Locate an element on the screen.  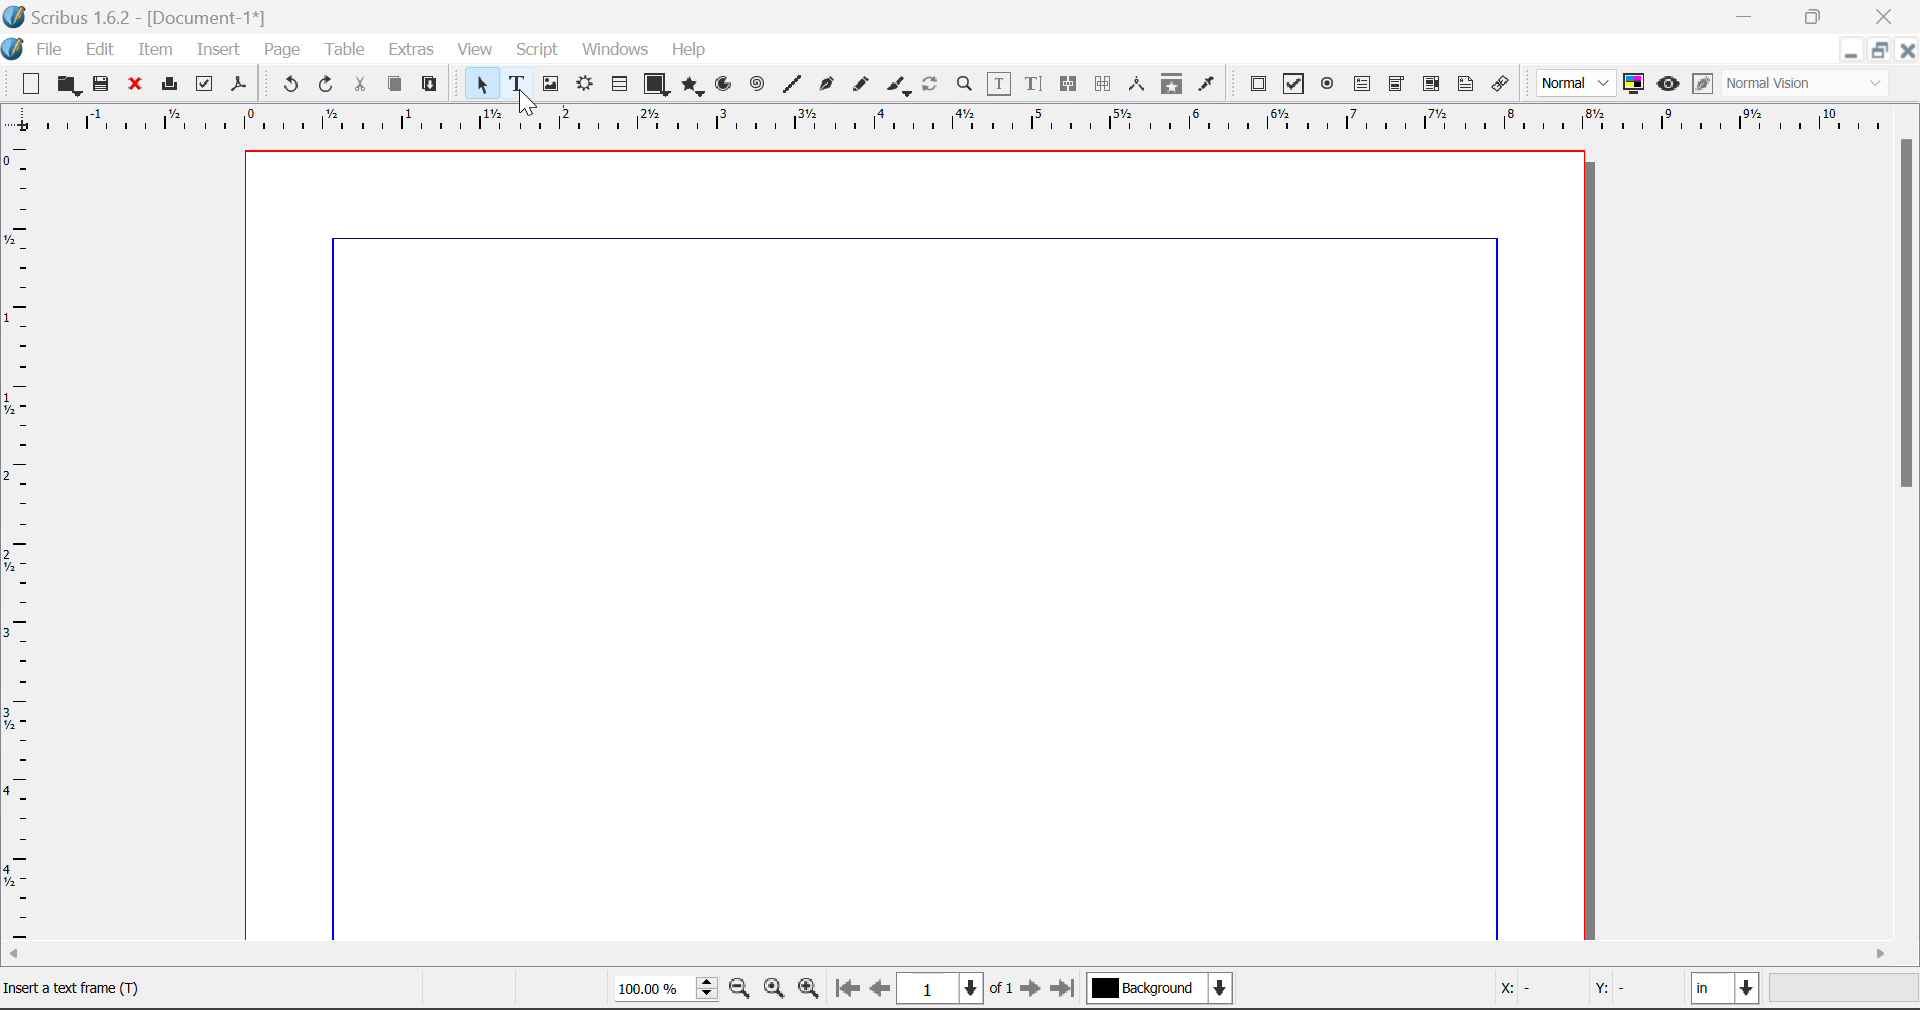
Edit Text With Story Editor is located at coordinates (1033, 85).